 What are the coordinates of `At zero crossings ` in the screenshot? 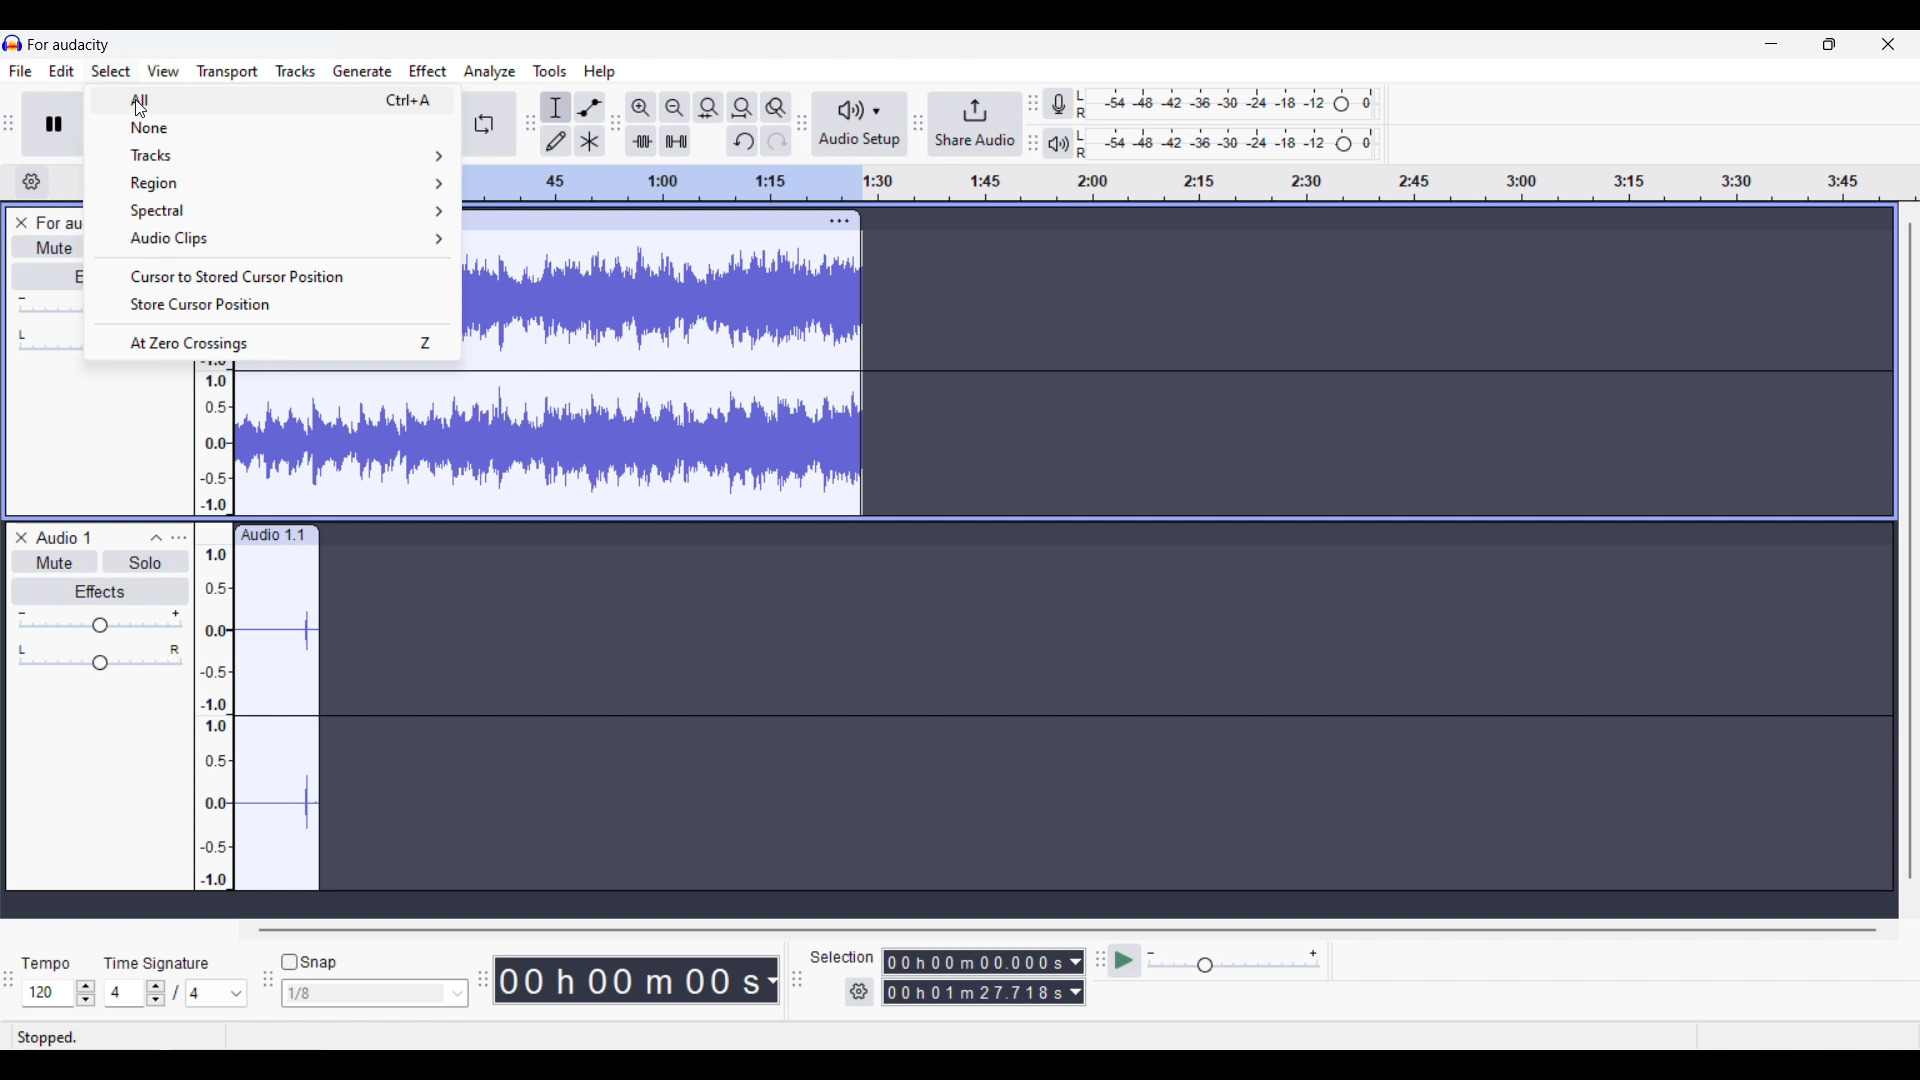 It's located at (272, 342).